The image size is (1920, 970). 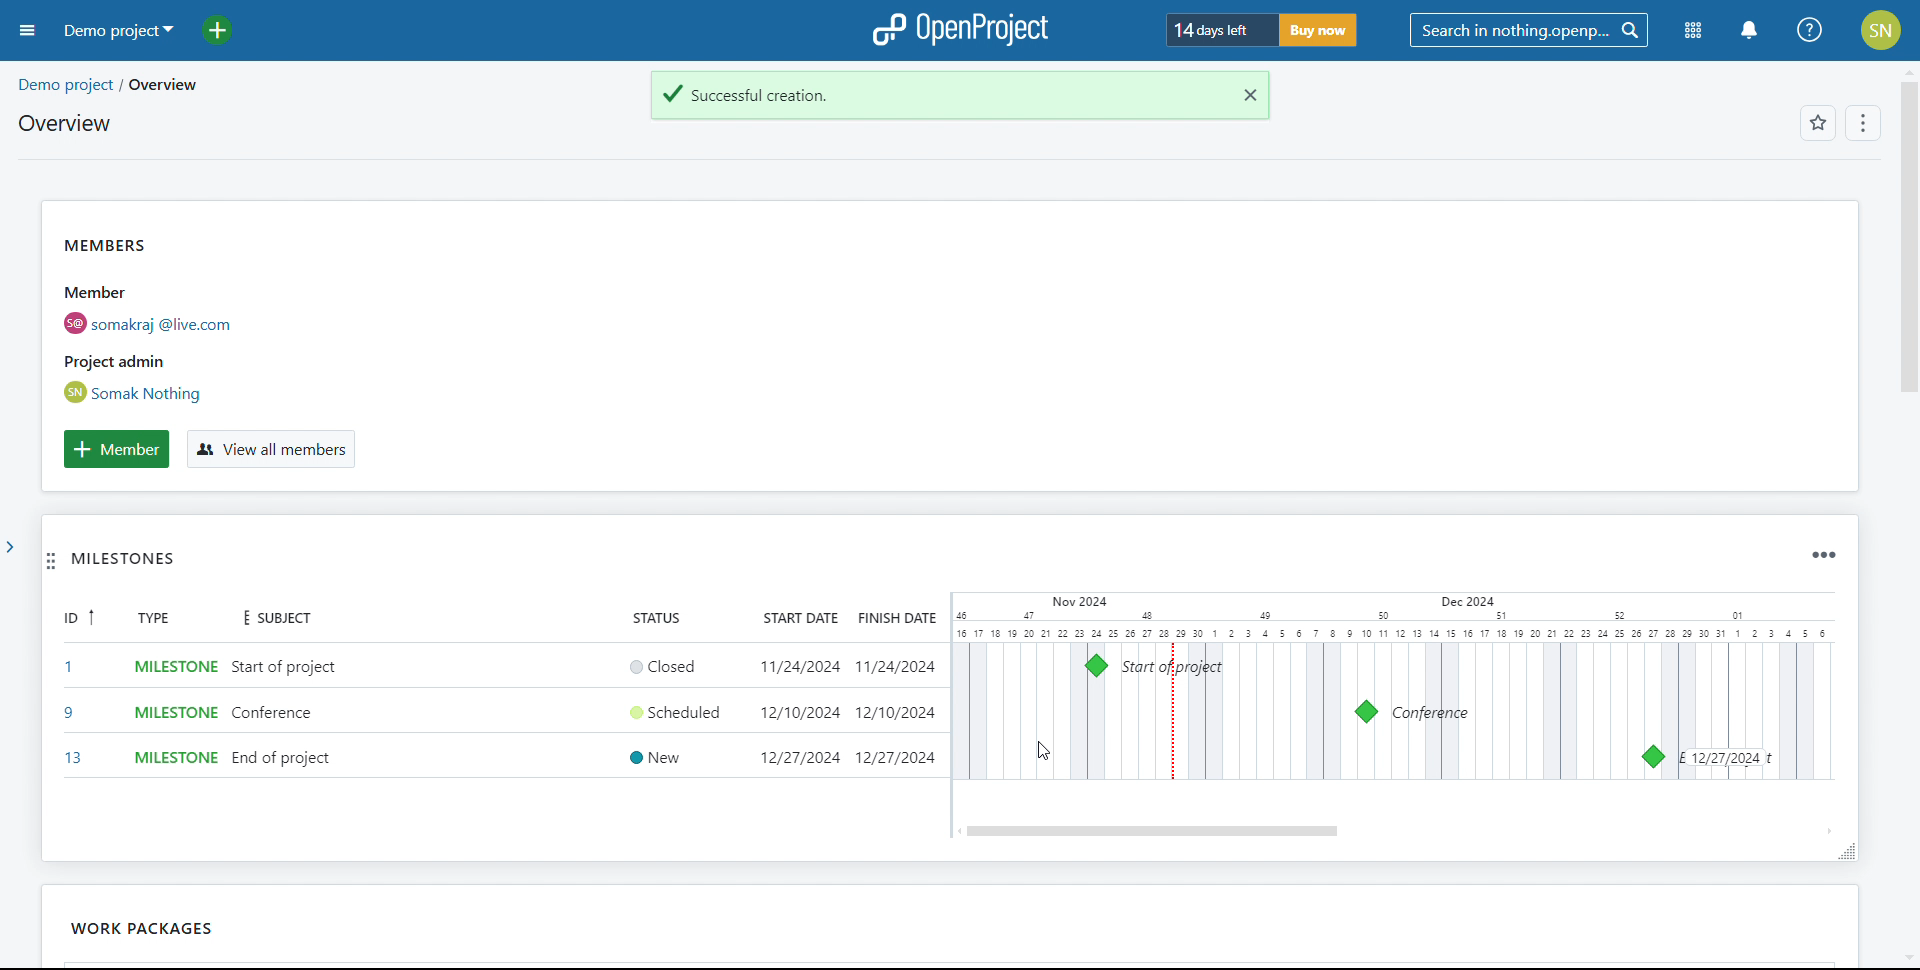 What do you see at coordinates (1841, 850) in the screenshot?
I see `resize widget` at bounding box center [1841, 850].